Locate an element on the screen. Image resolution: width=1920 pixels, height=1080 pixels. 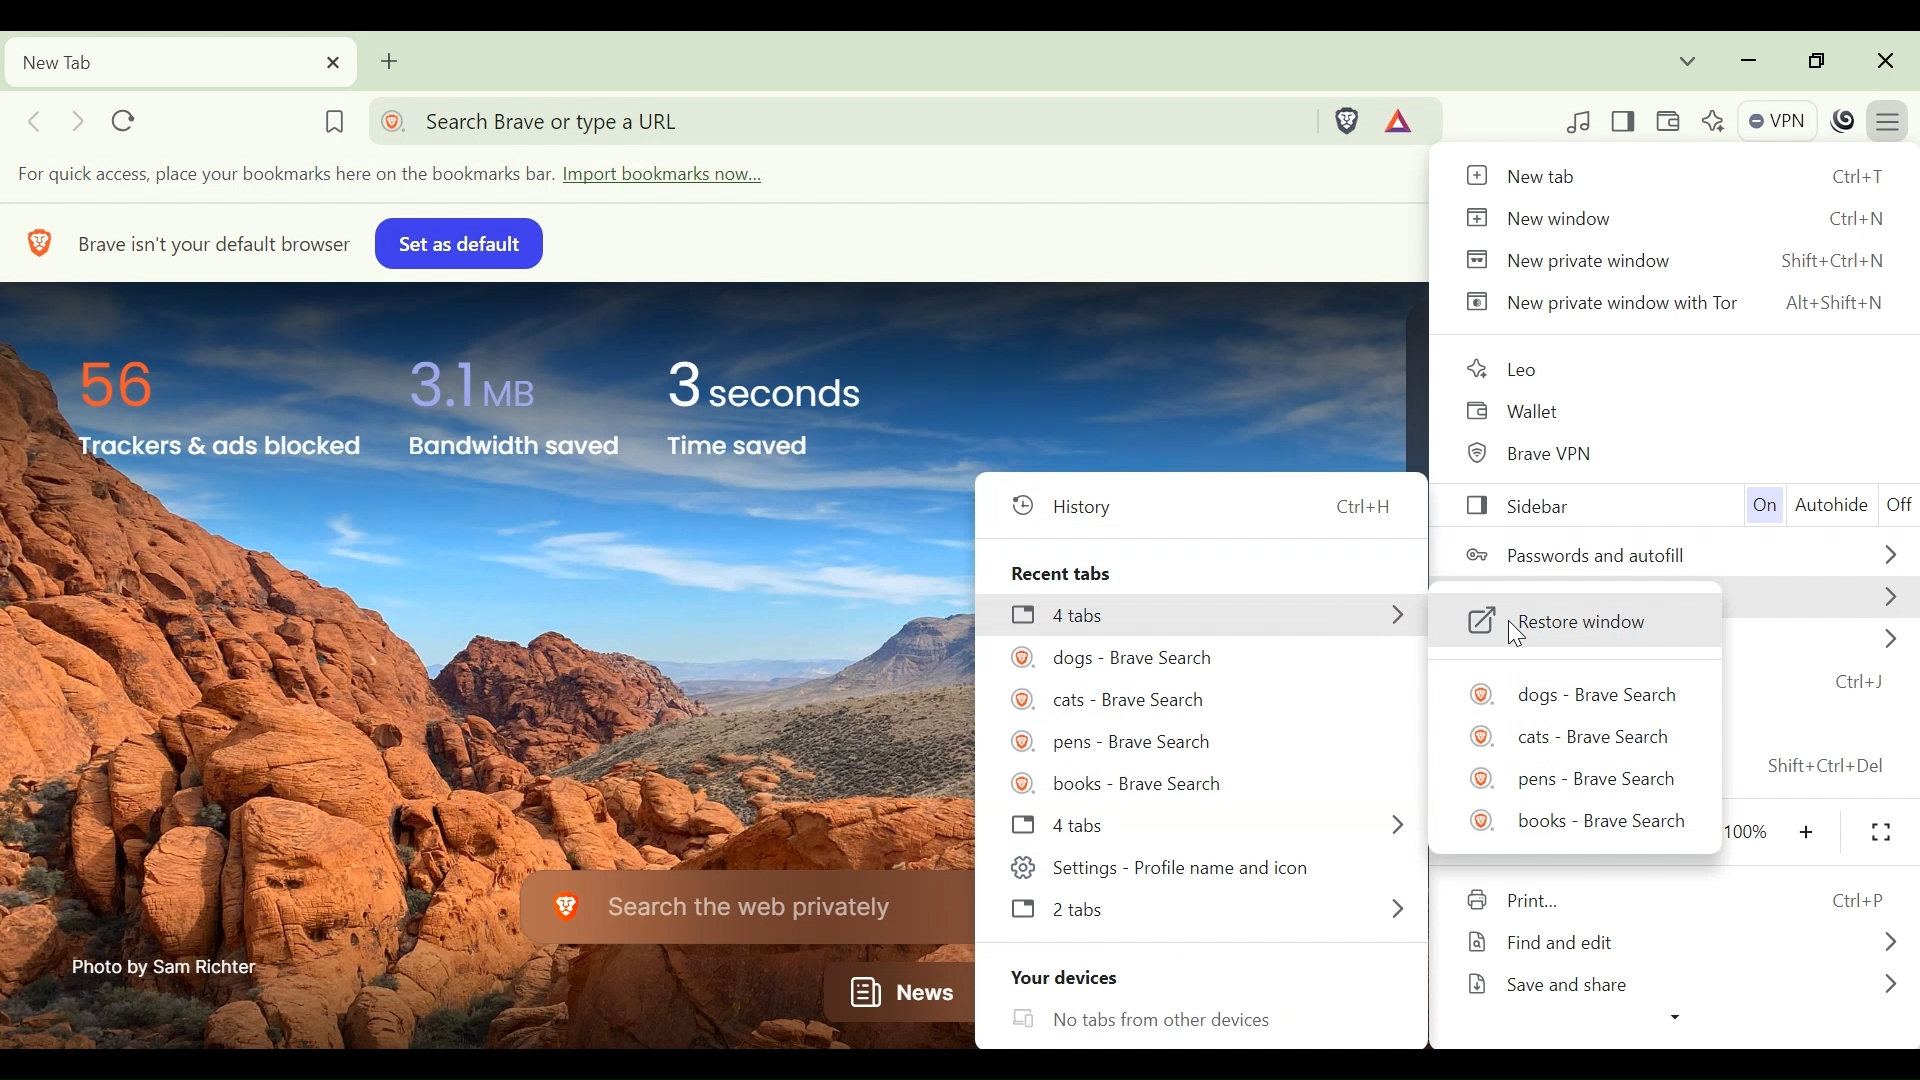
New tab is located at coordinates (1543, 174).